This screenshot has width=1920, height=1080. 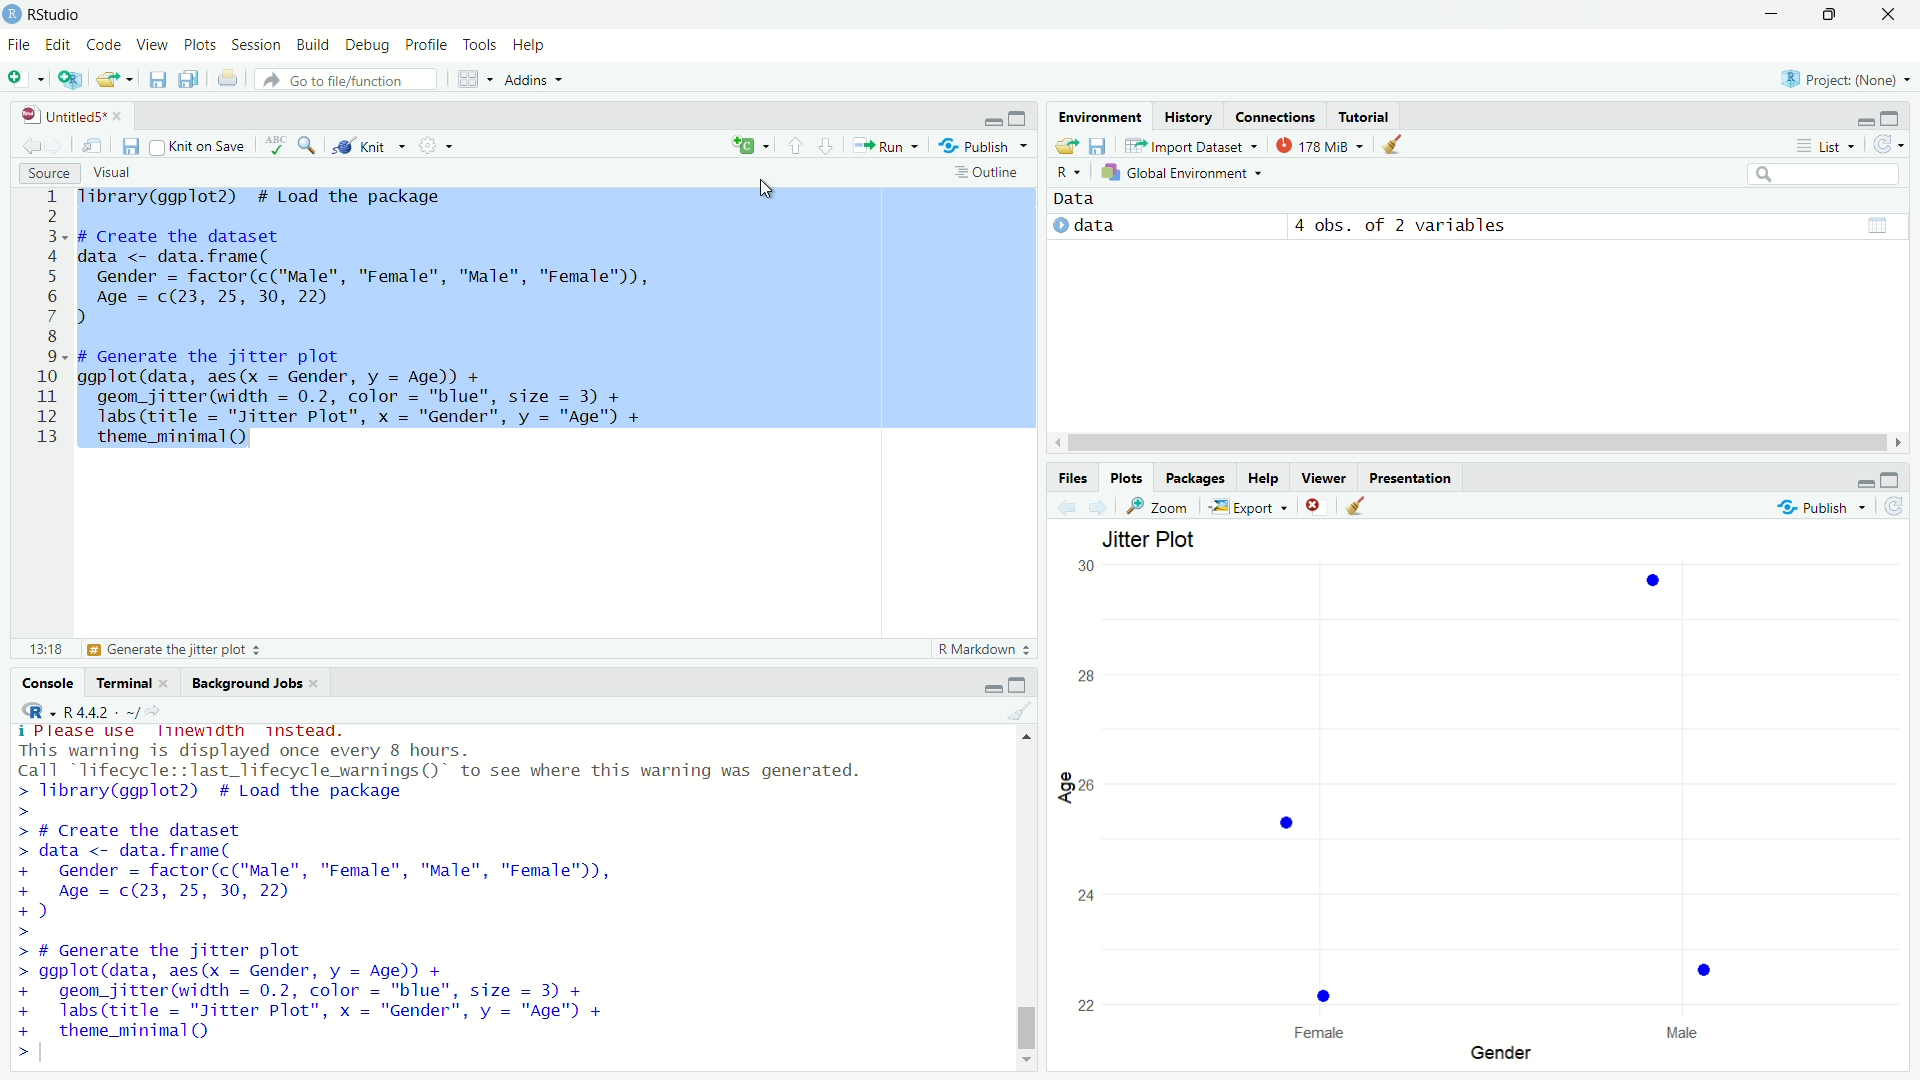 What do you see at coordinates (1828, 146) in the screenshot?
I see `list` at bounding box center [1828, 146].